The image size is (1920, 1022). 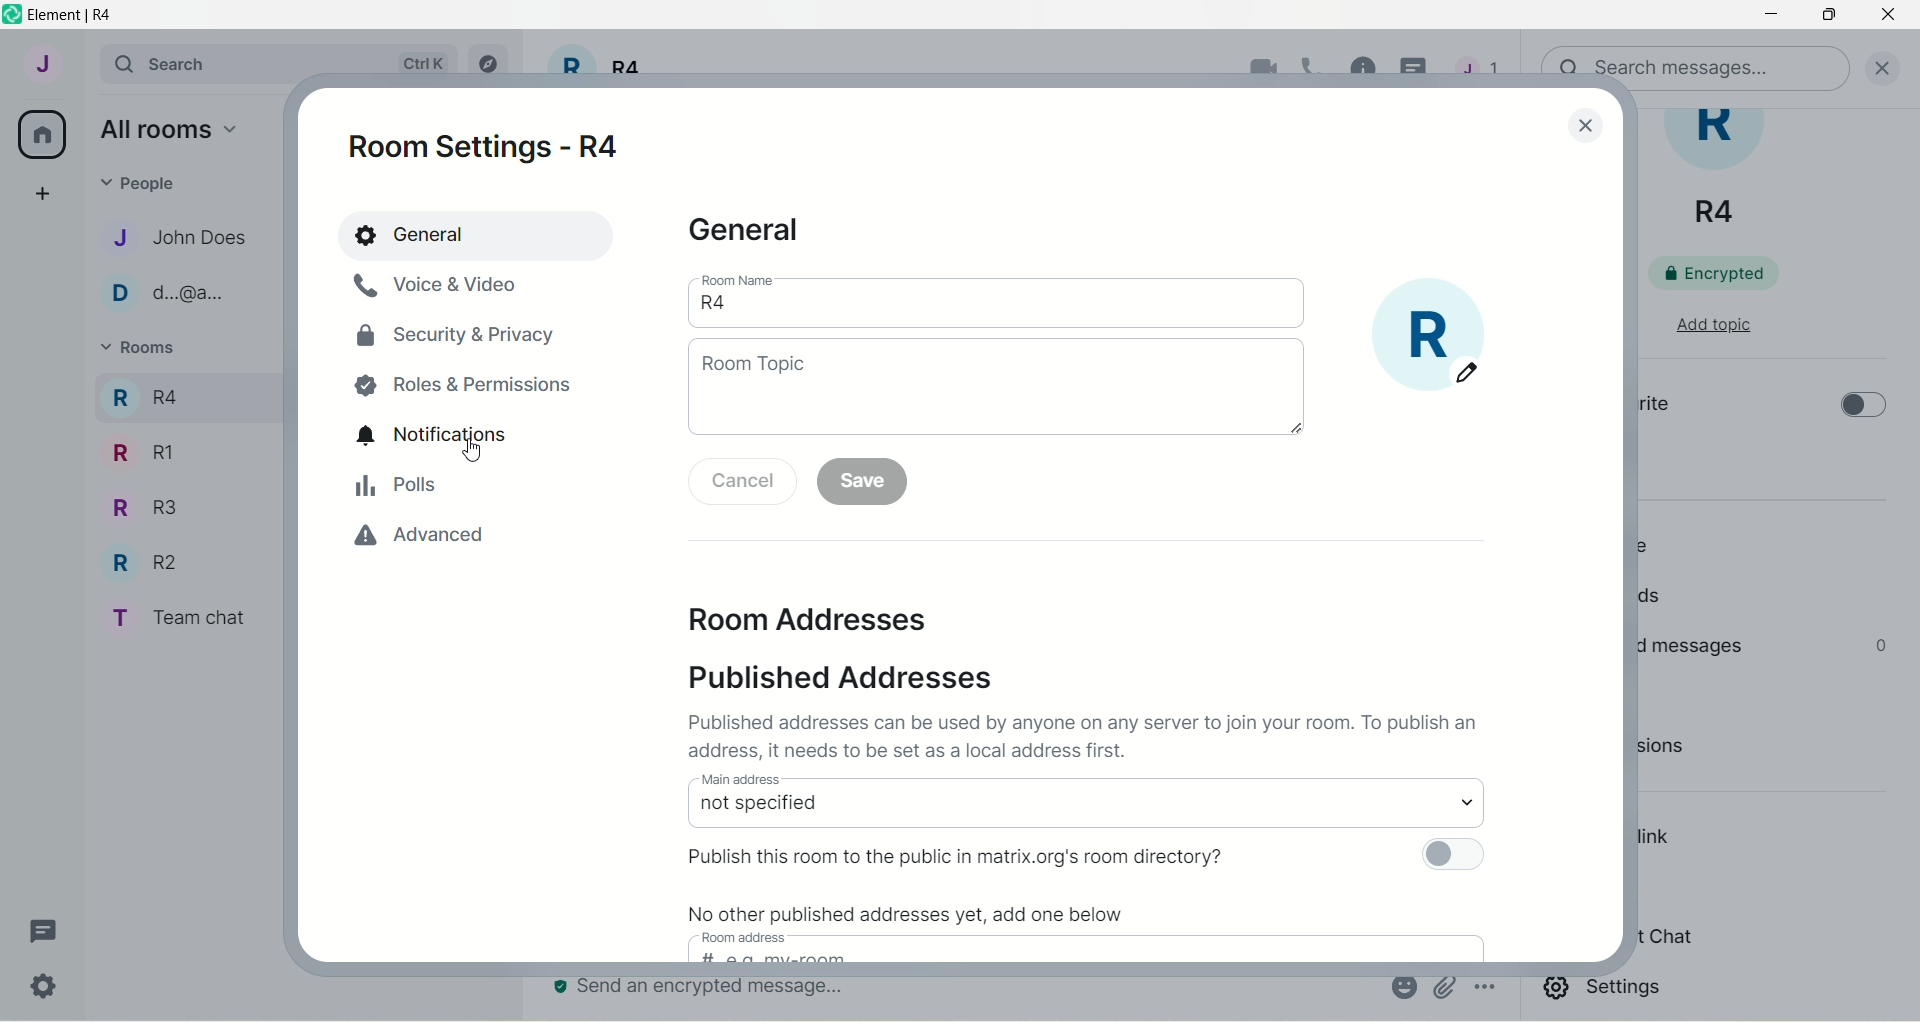 What do you see at coordinates (1363, 63) in the screenshot?
I see `room info` at bounding box center [1363, 63].